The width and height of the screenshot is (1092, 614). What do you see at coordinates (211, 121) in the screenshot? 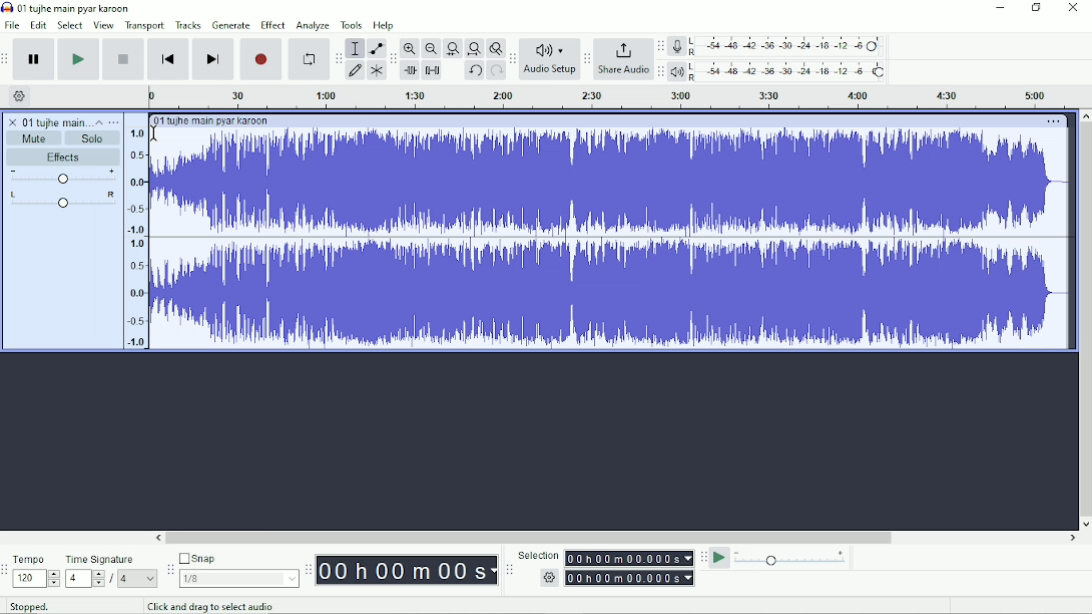
I see `01 tujhy main pyar kroon` at bounding box center [211, 121].